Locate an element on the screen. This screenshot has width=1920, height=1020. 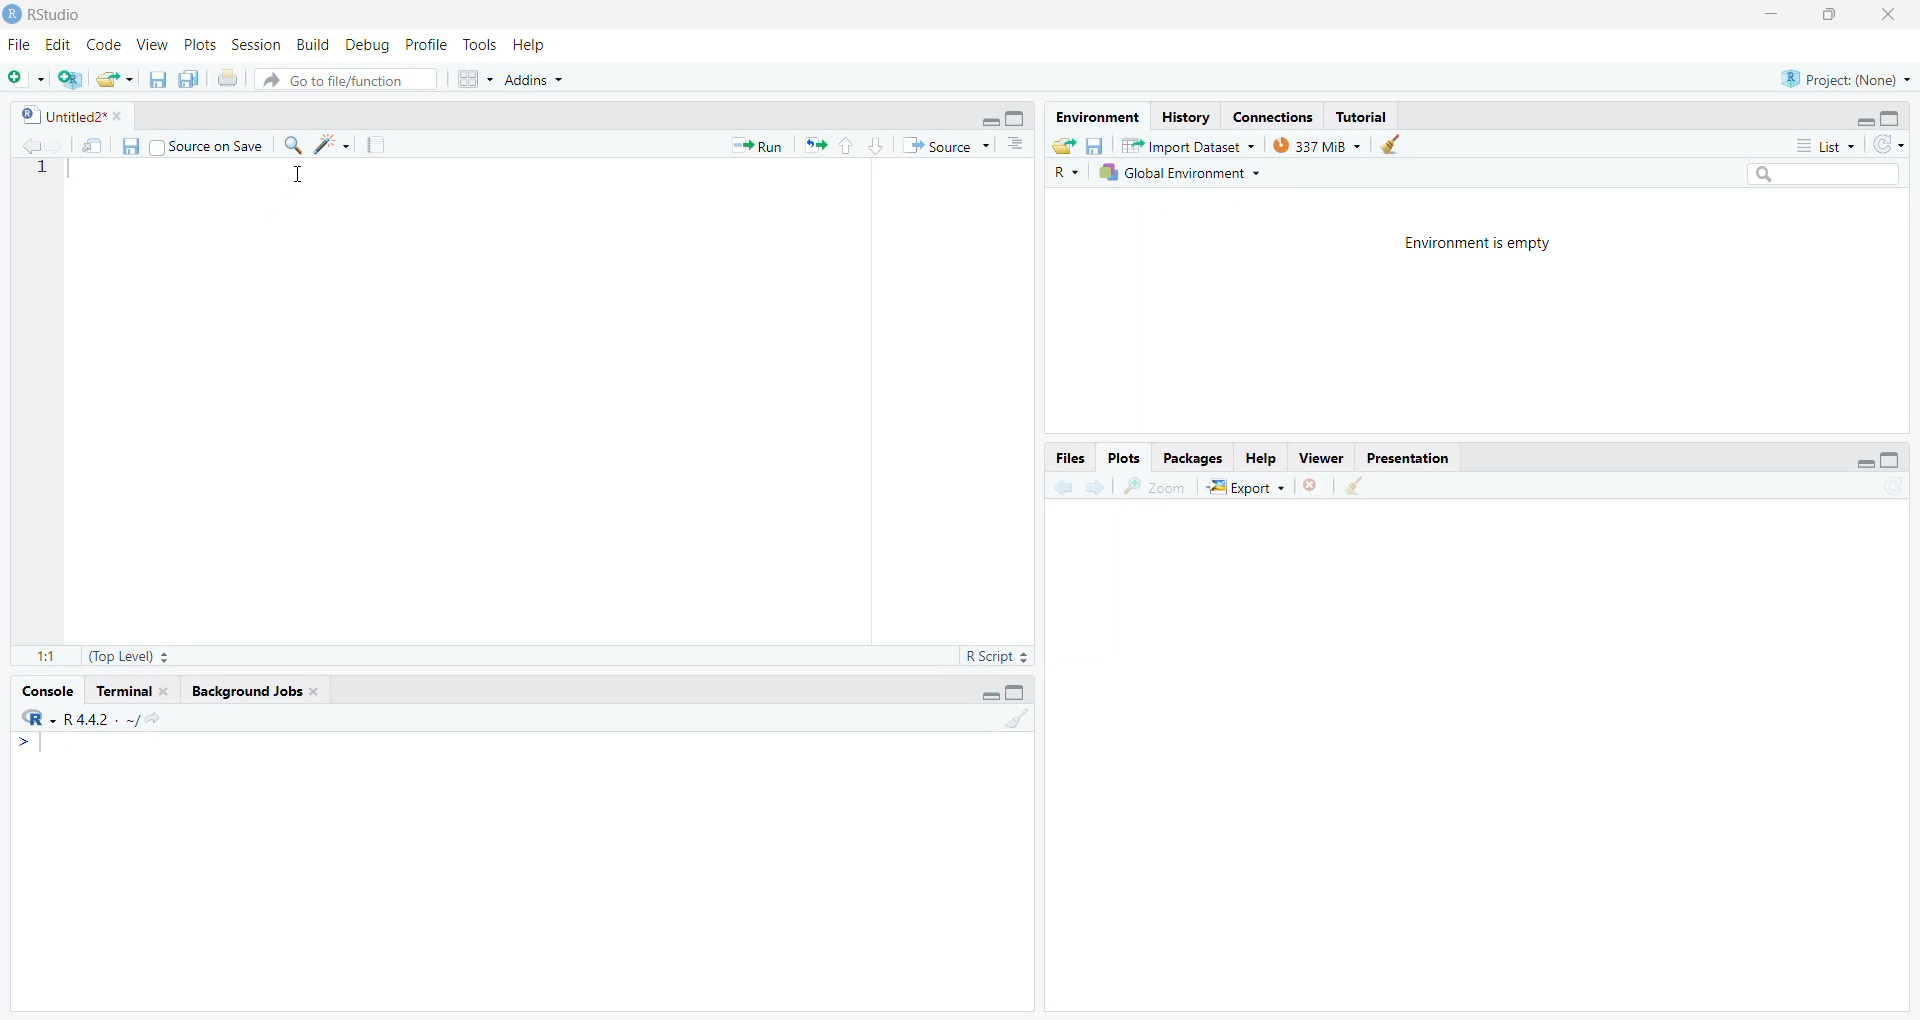
History is located at coordinates (1184, 118).